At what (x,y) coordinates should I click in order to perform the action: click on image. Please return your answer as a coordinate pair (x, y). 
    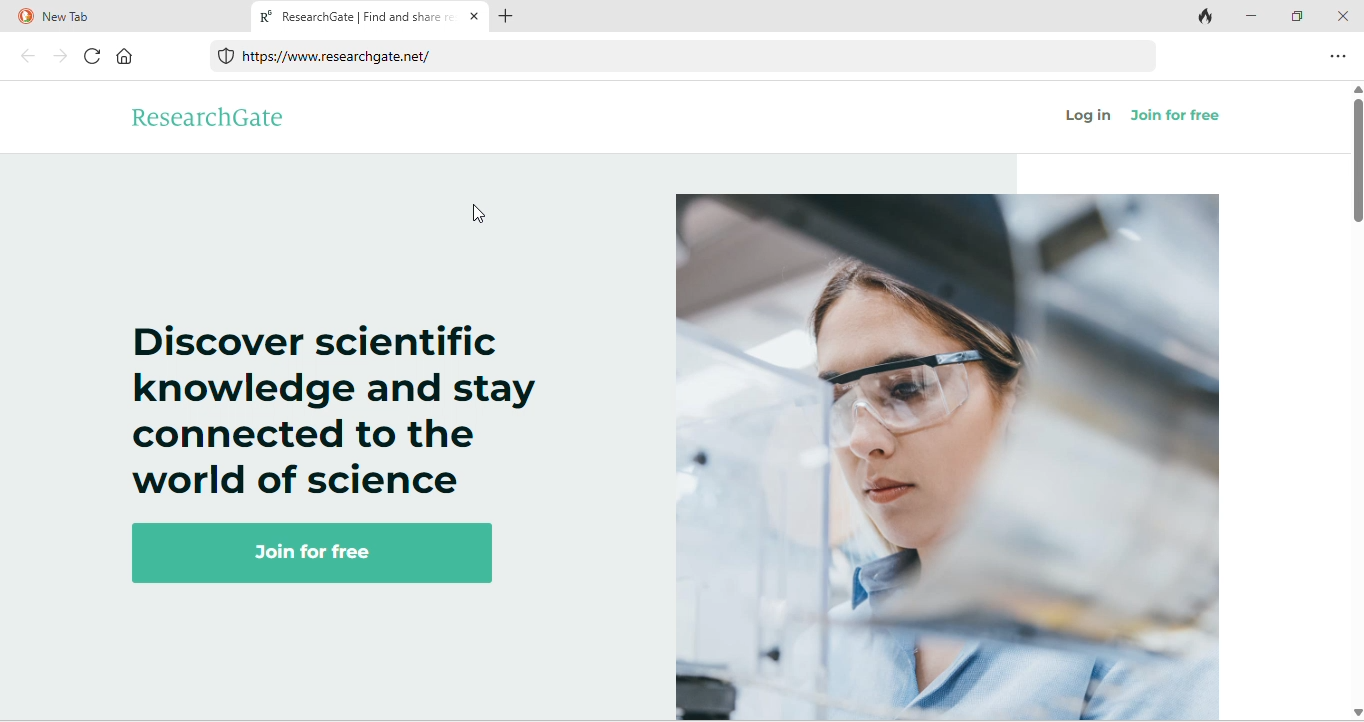
    Looking at the image, I should click on (947, 457).